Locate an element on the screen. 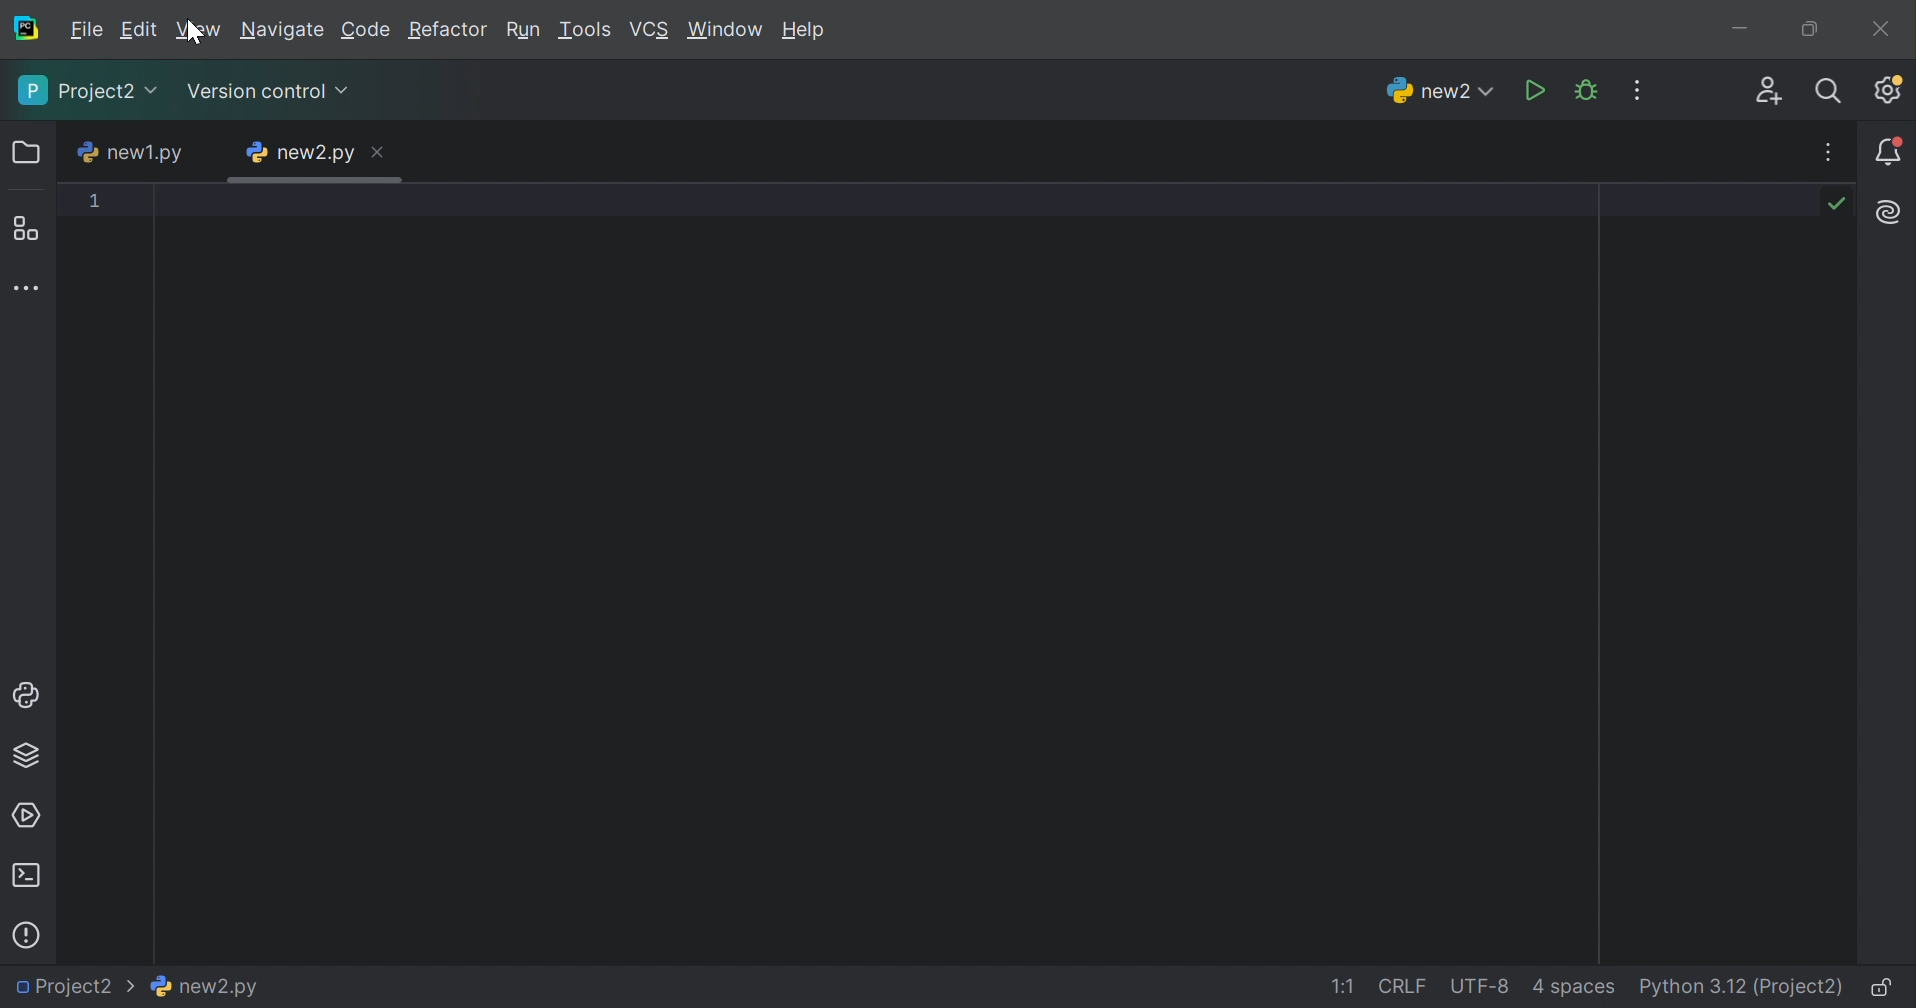  Python 3.12 (Project2) is located at coordinates (1738, 986).